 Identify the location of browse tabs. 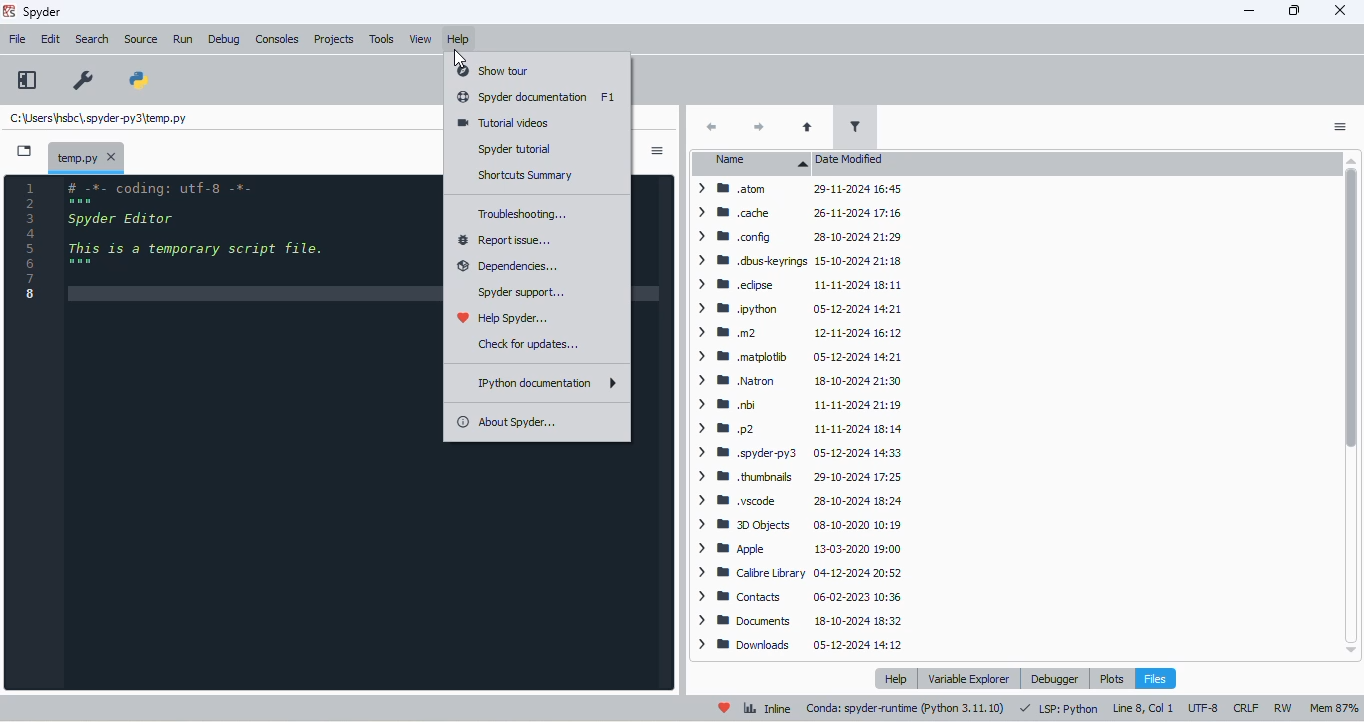
(24, 151).